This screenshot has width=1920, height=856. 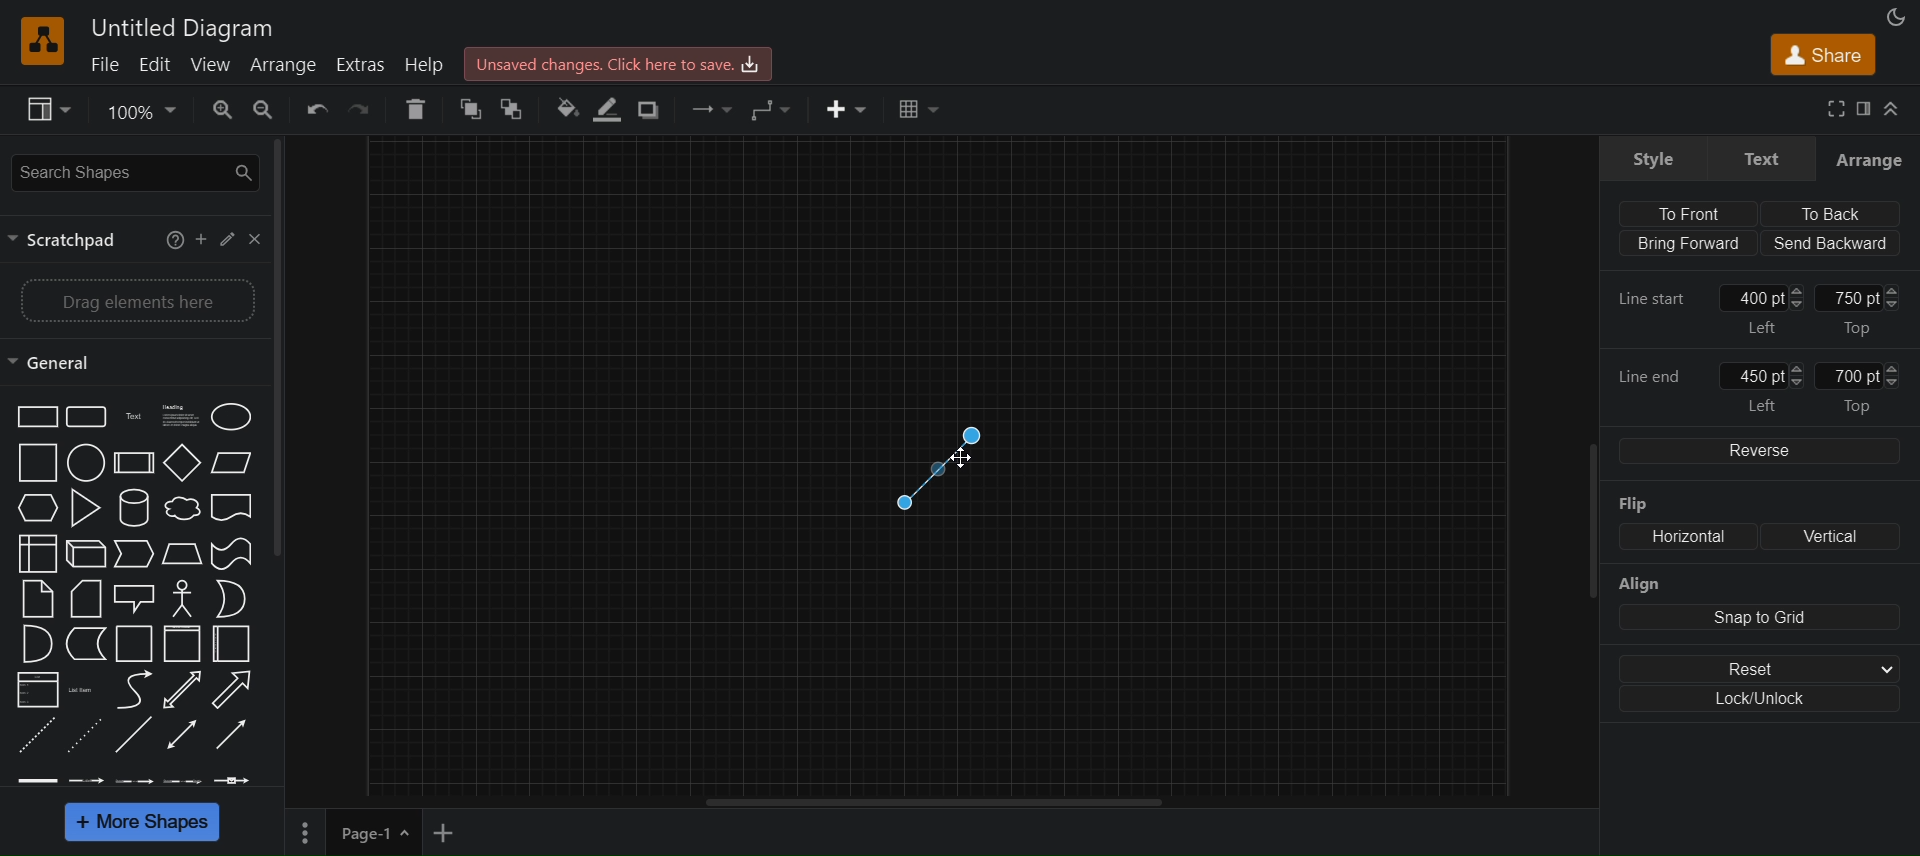 I want to click on dotted line, so click(x=85, y=737).